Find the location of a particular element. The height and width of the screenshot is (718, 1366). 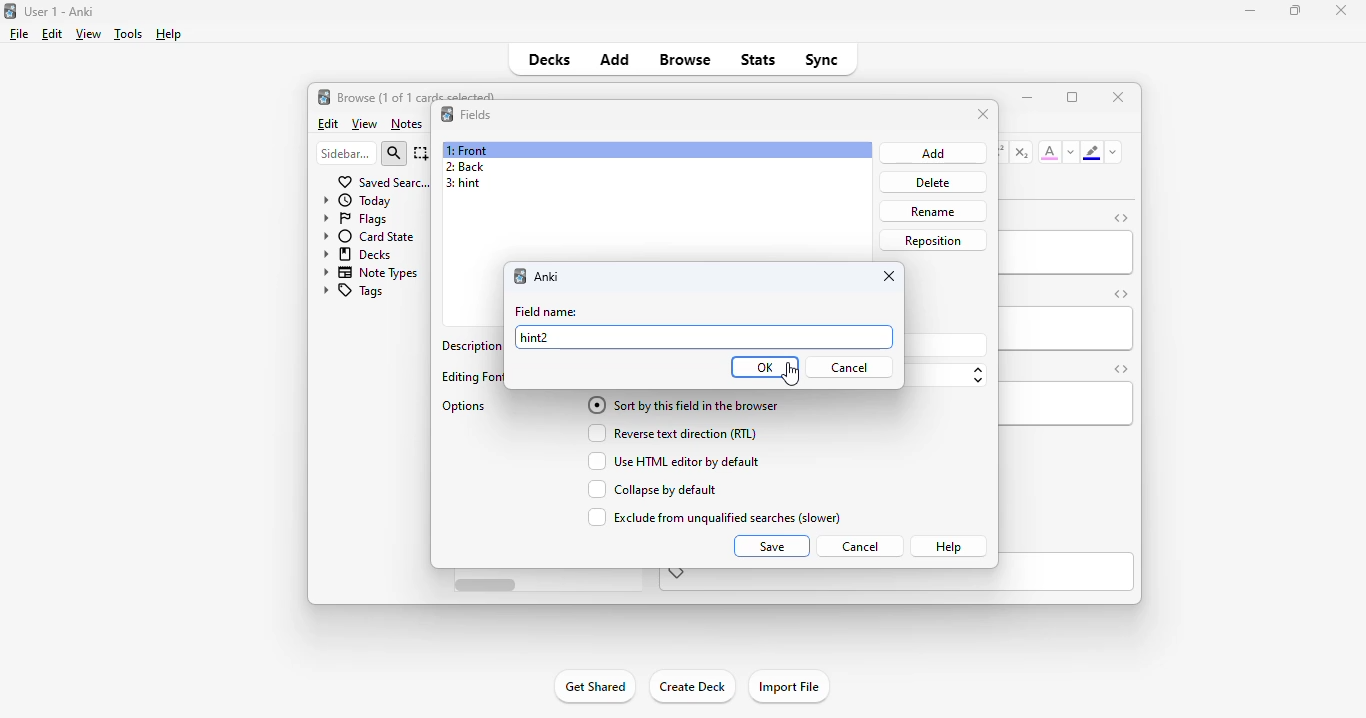

3: hint is located at coordinates (462, 184).